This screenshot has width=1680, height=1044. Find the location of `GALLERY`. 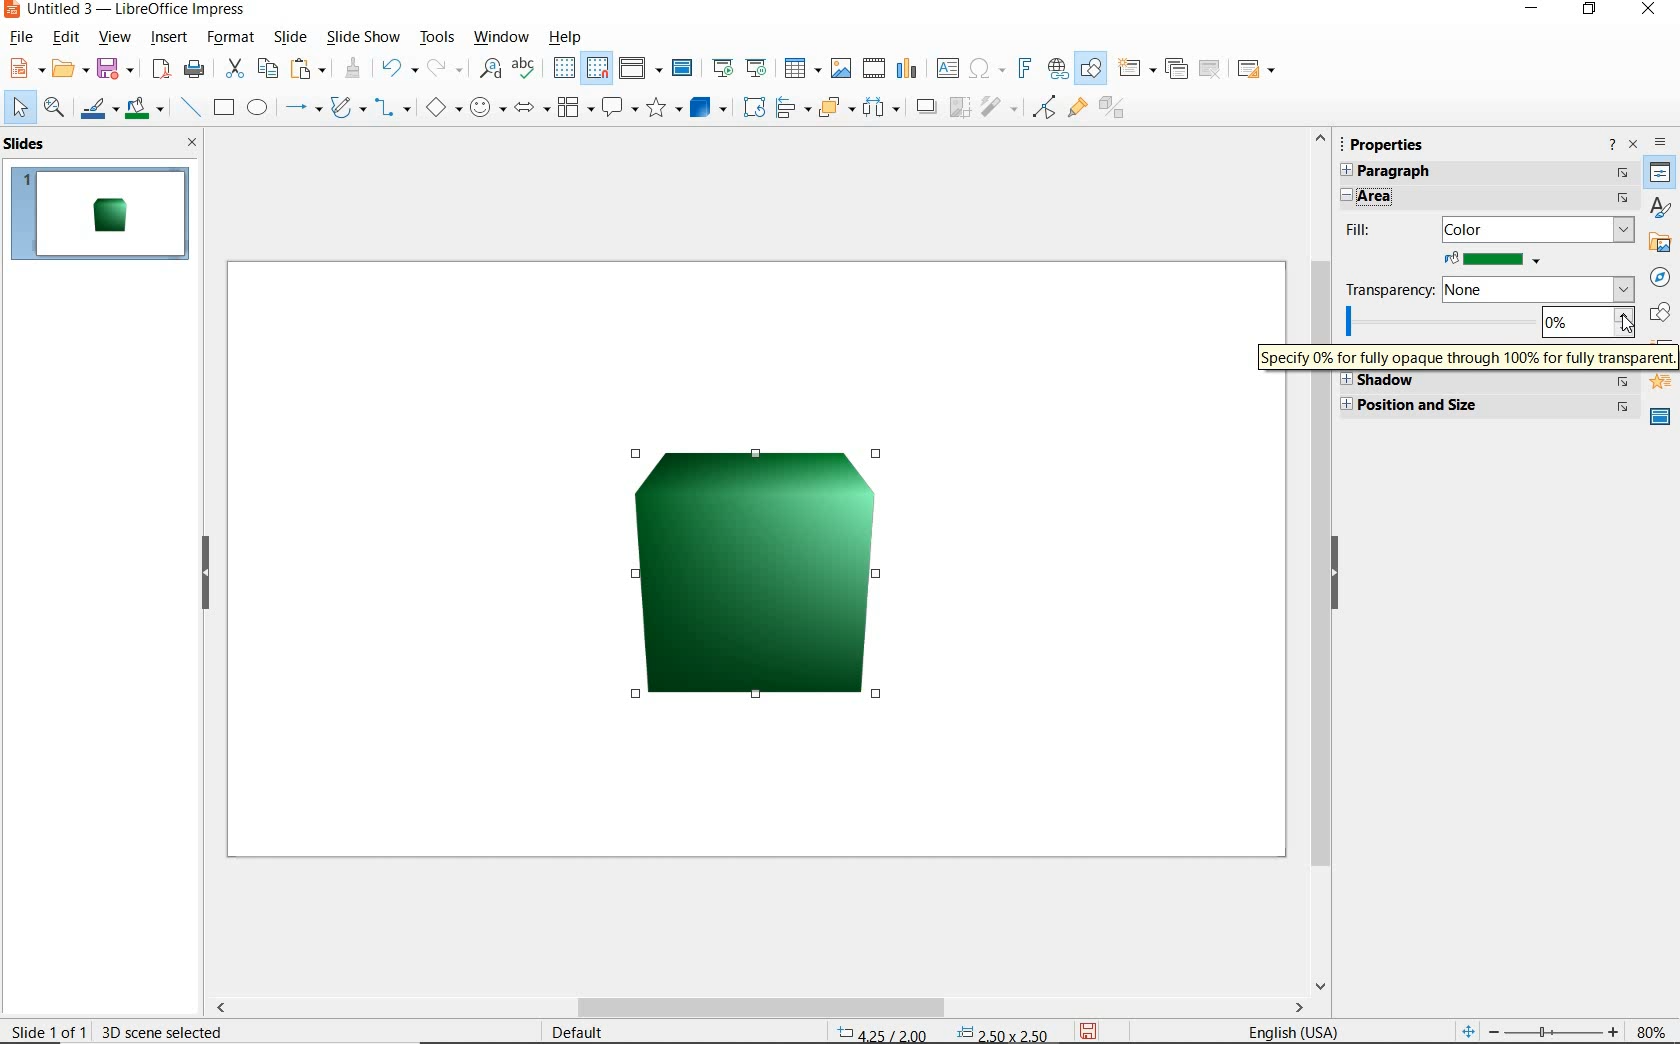

GALLERY is located at coordinates (1659, 245).